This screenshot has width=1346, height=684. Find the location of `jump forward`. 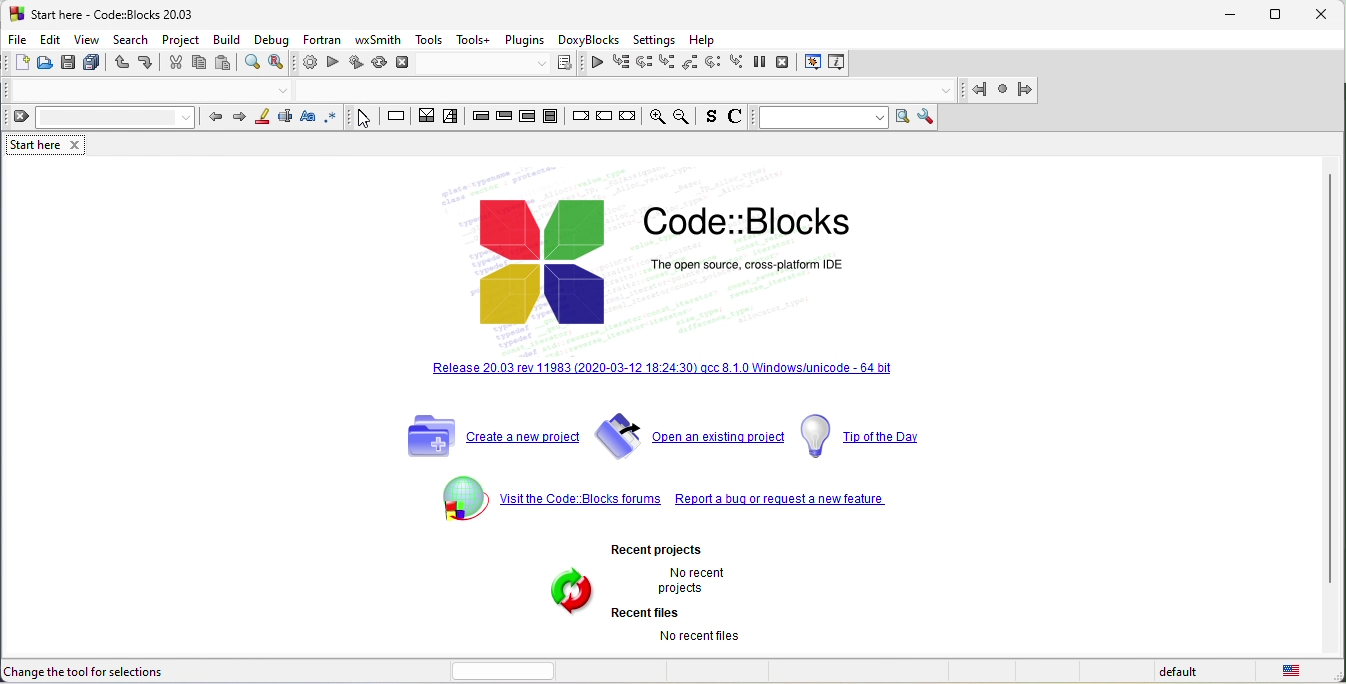

jump forward is located at coordinates (1026, 90).